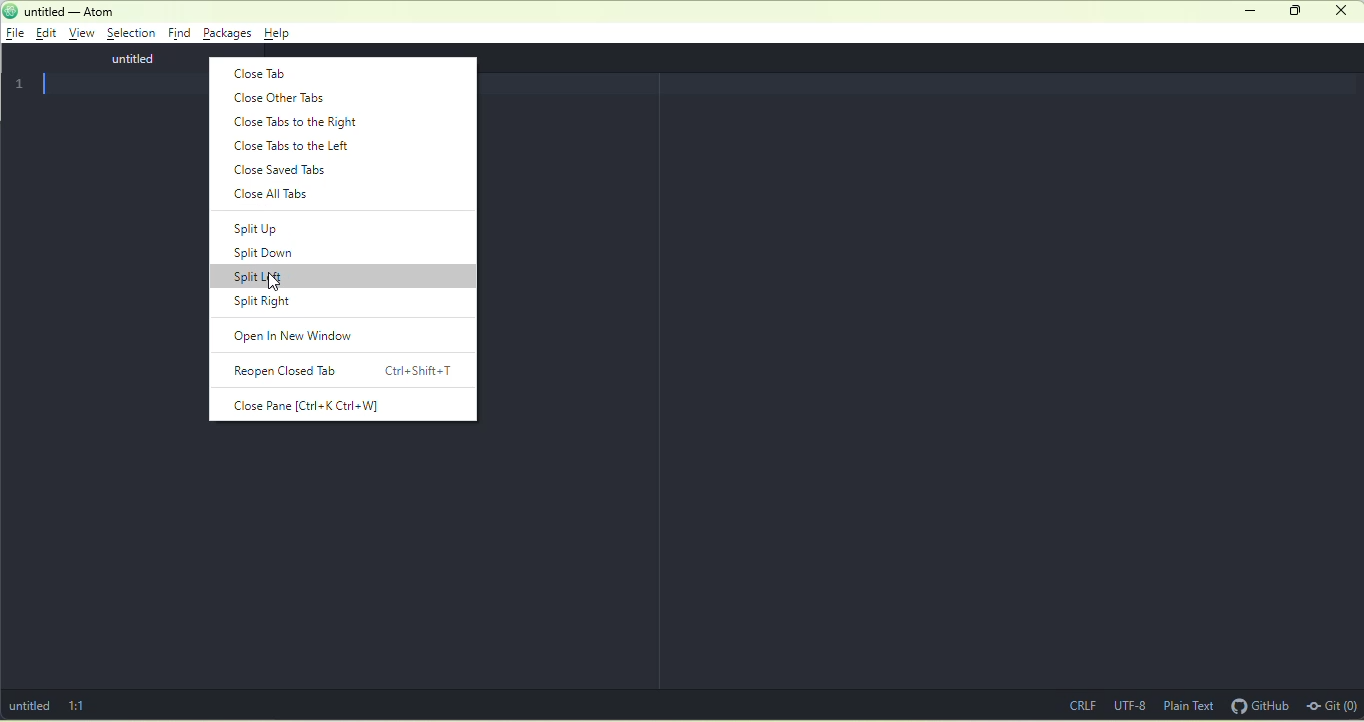 This screenshot has height=722, width=1364. What do you see at coordinates (1260, 705) in the screenshot?
I see `github` at bounding box center [1260, 705].